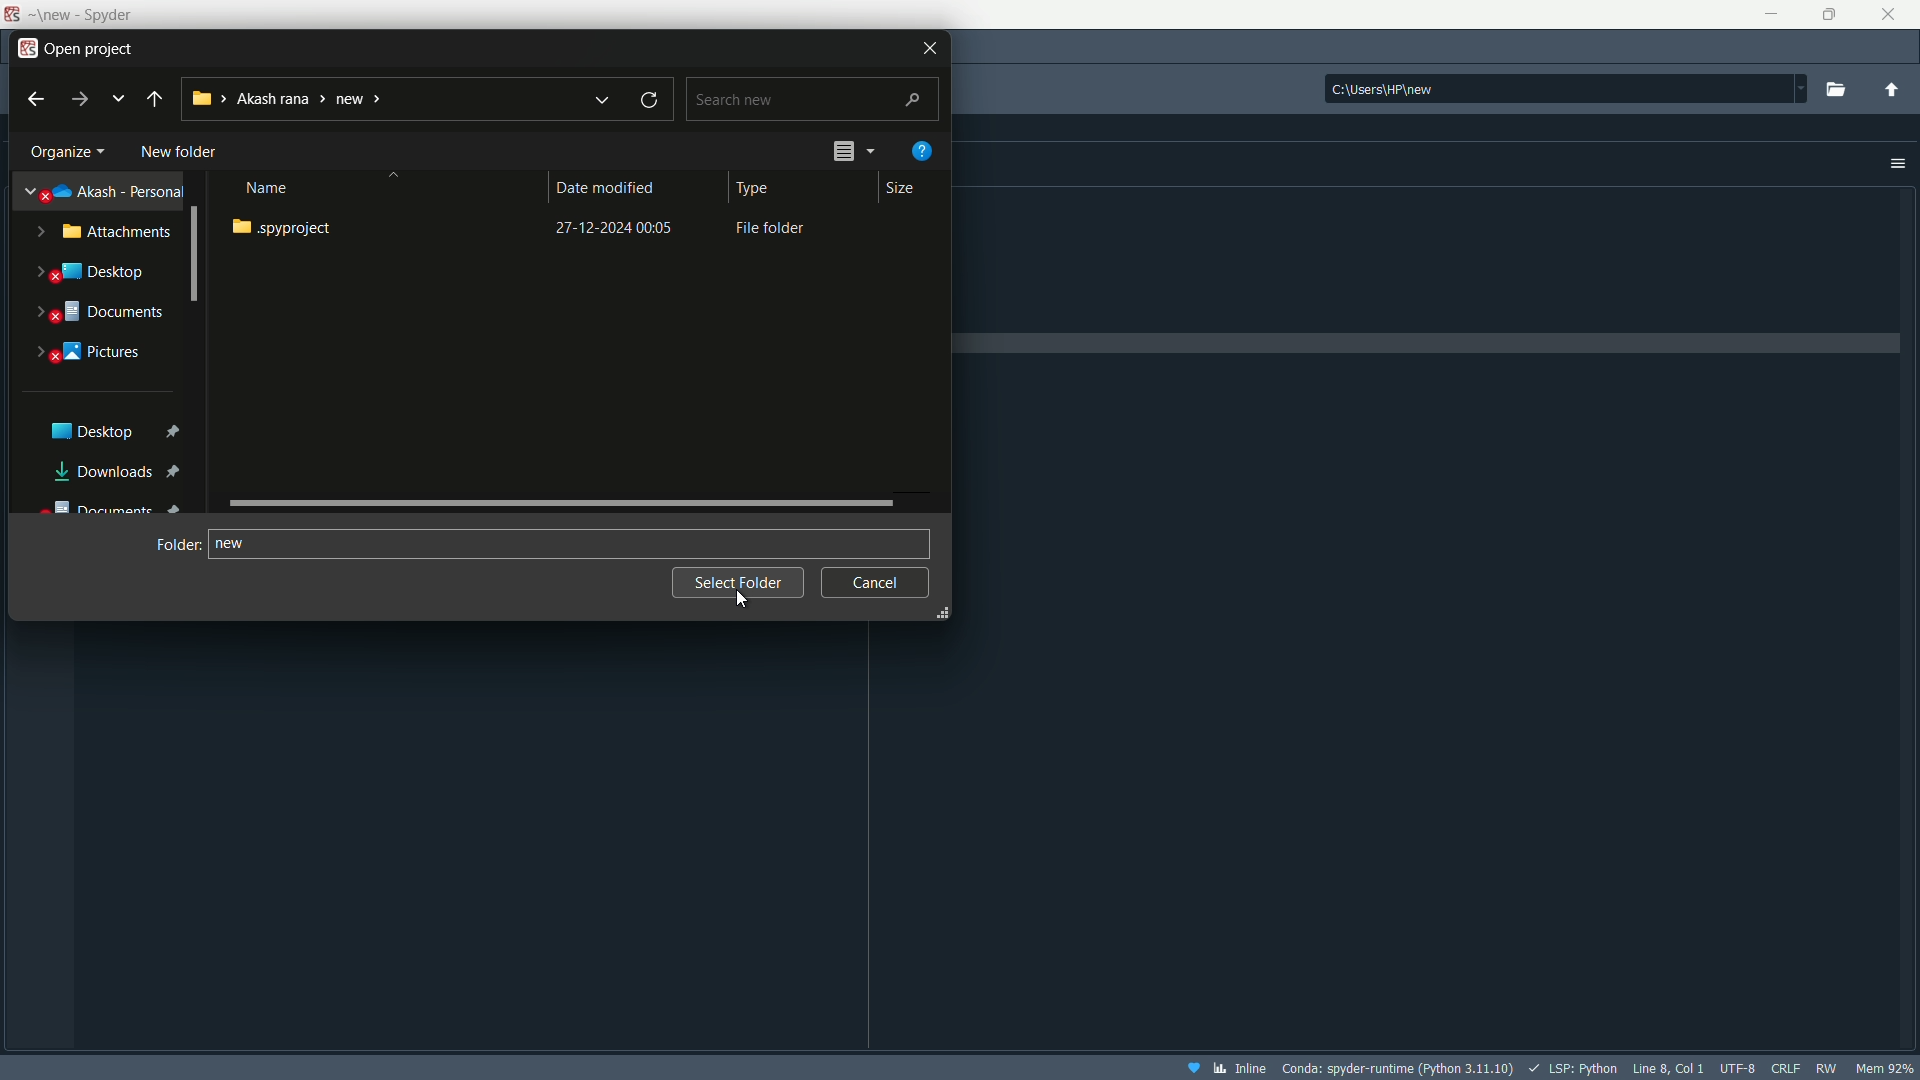 The height and width of the screenshot is (1080, 1920). I want to click on desktop, so click(111, 430).